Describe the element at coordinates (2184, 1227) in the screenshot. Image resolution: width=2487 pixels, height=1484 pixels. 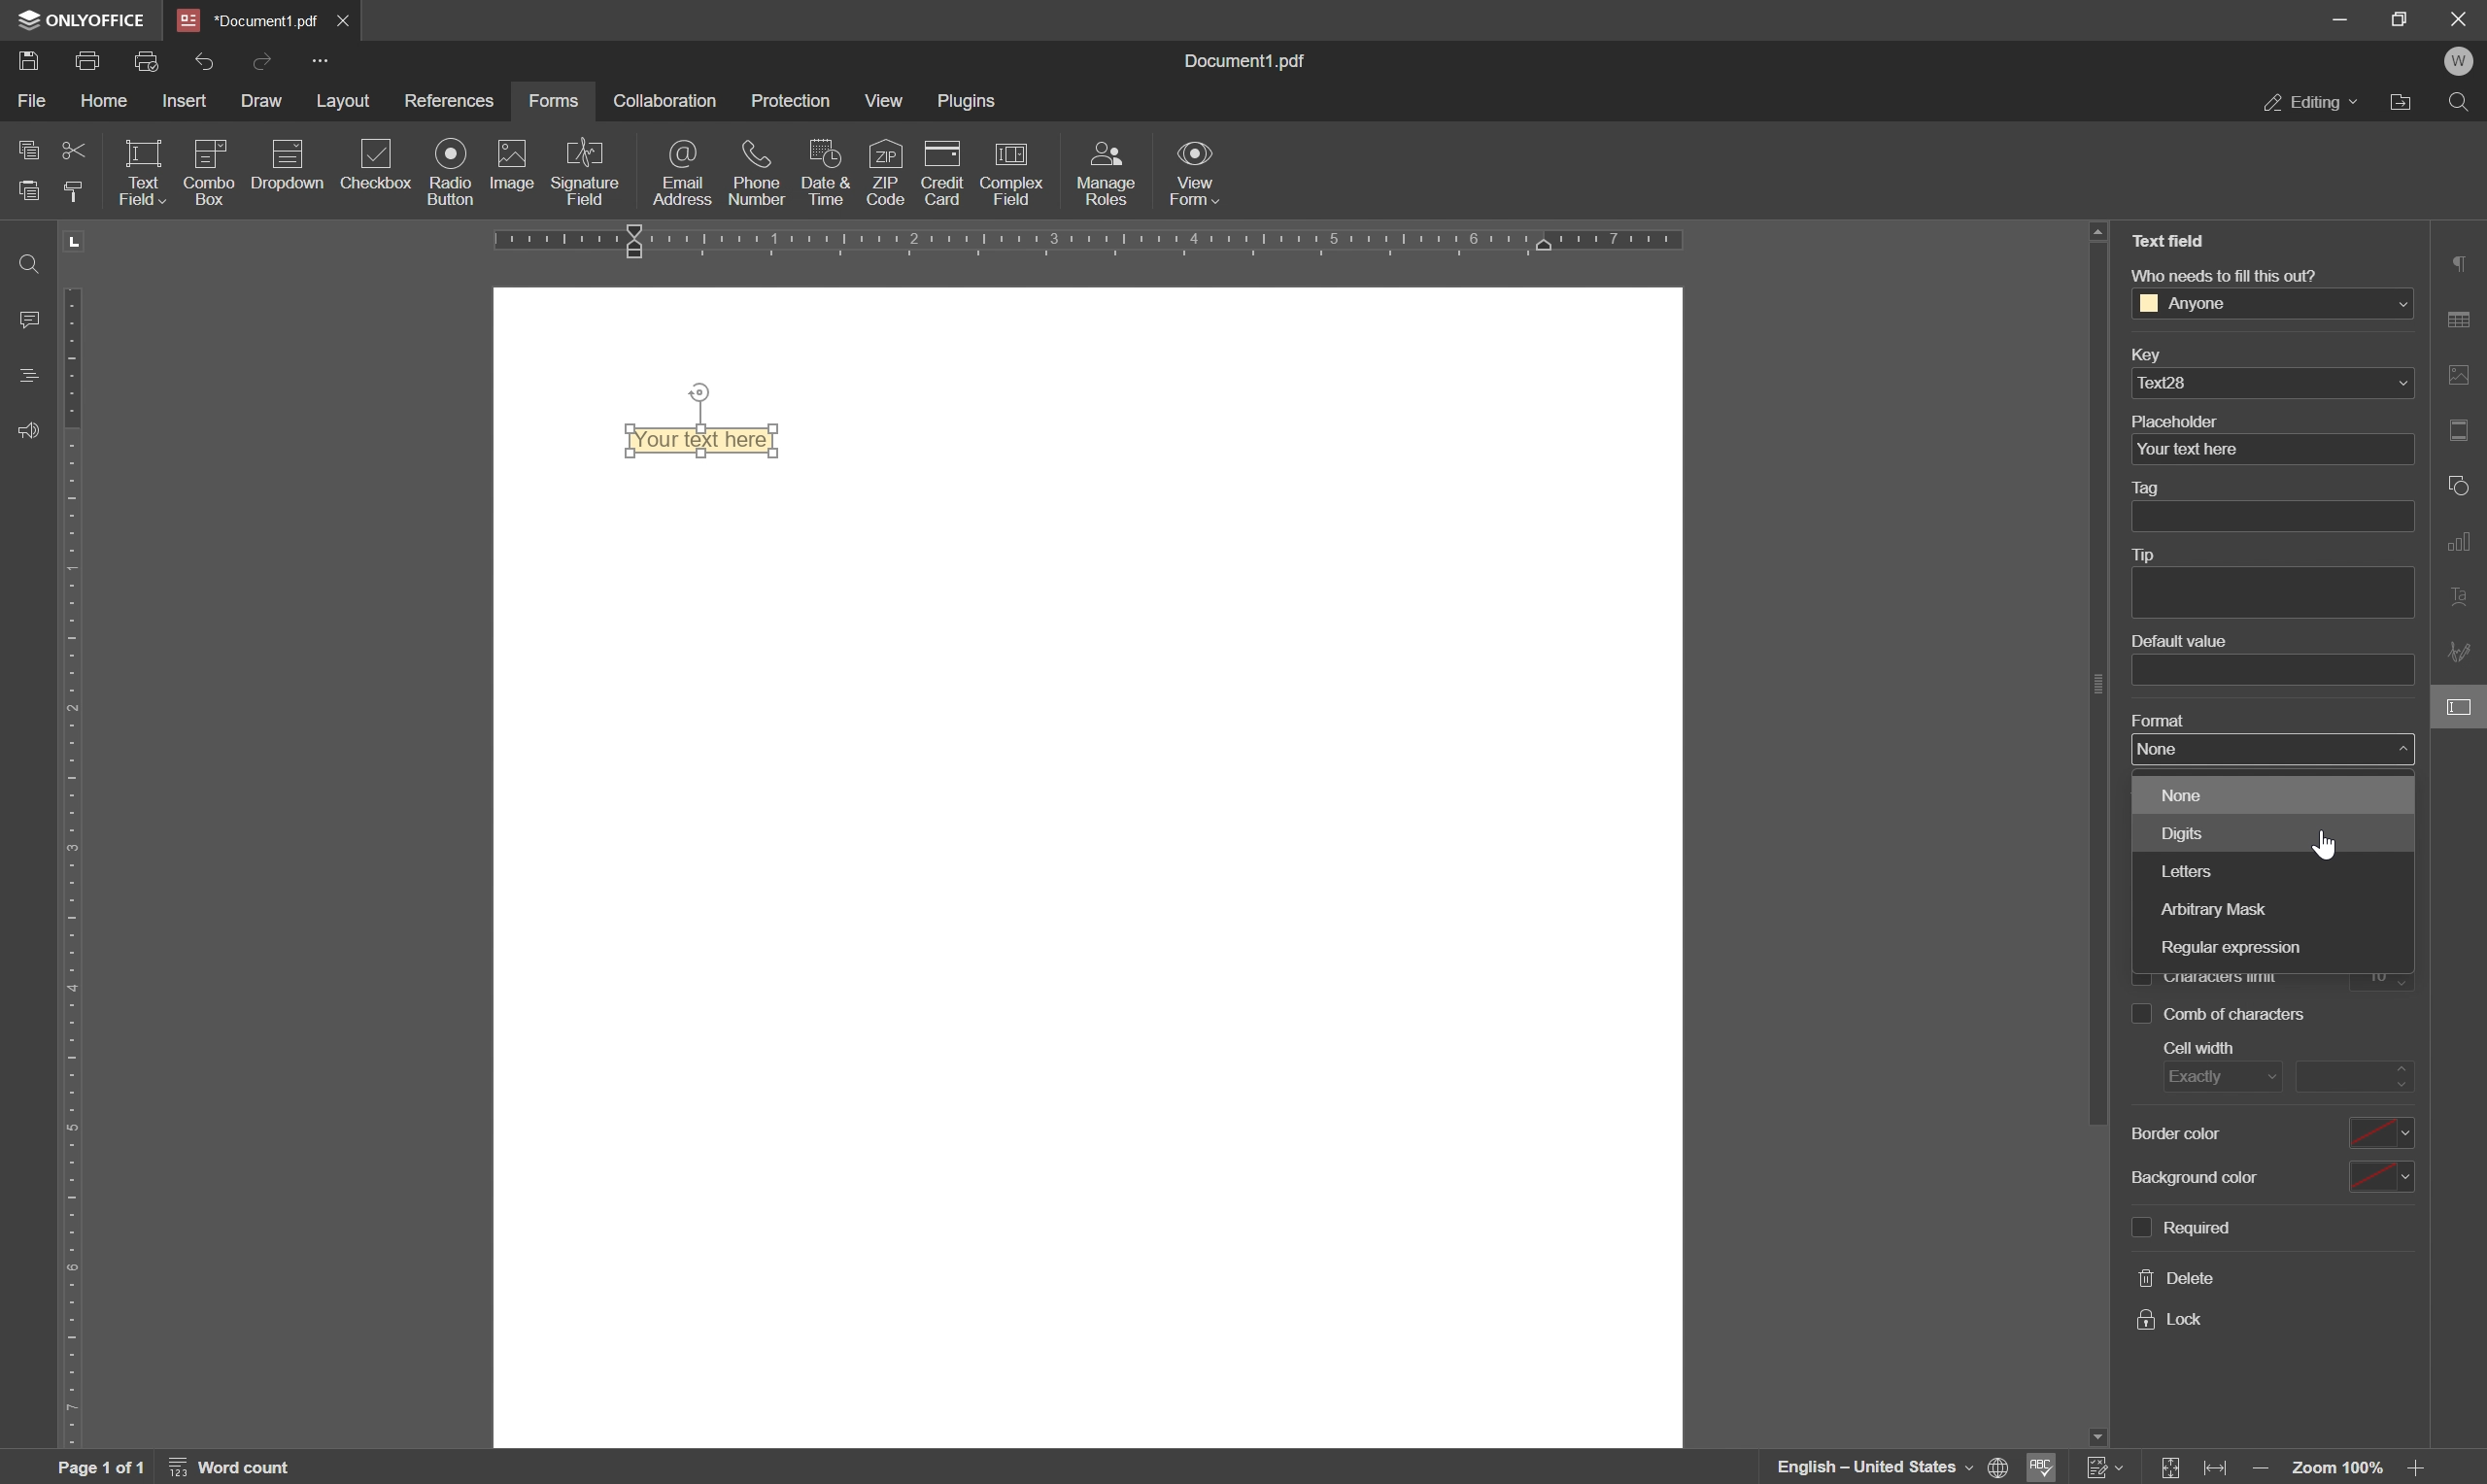
I see `required` at that location.